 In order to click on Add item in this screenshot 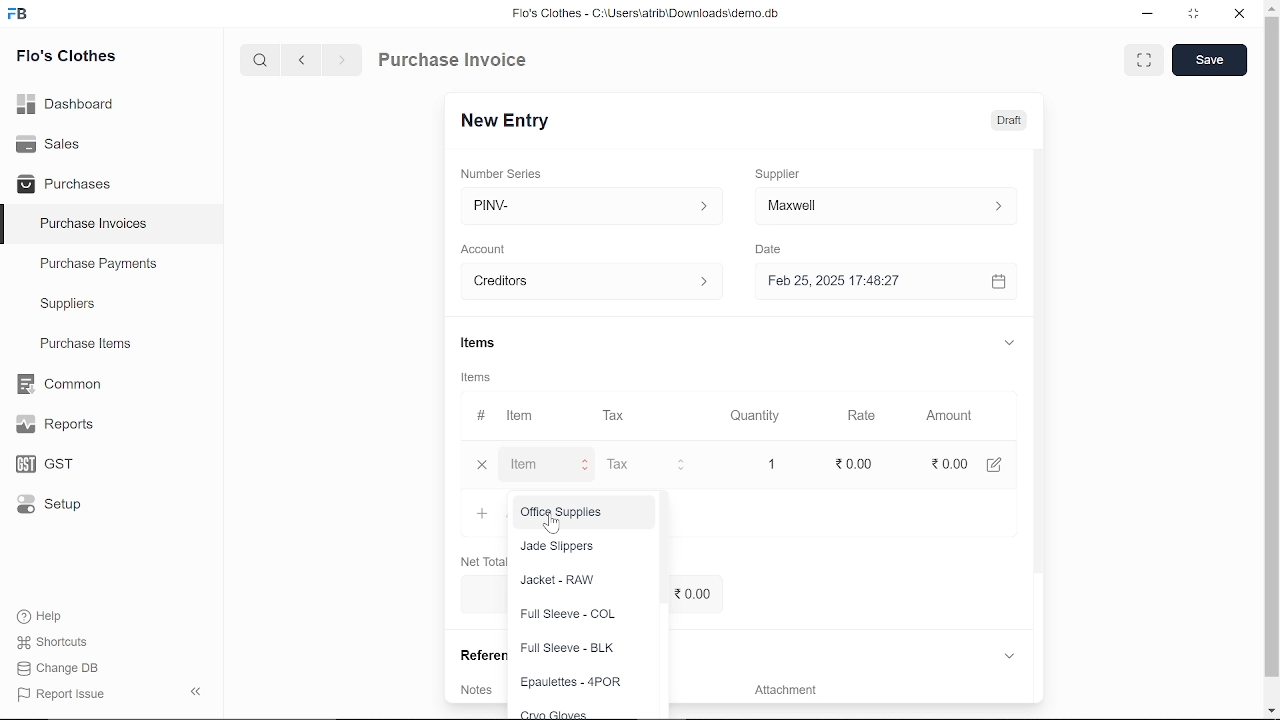, I will do `click(481, 513)`.